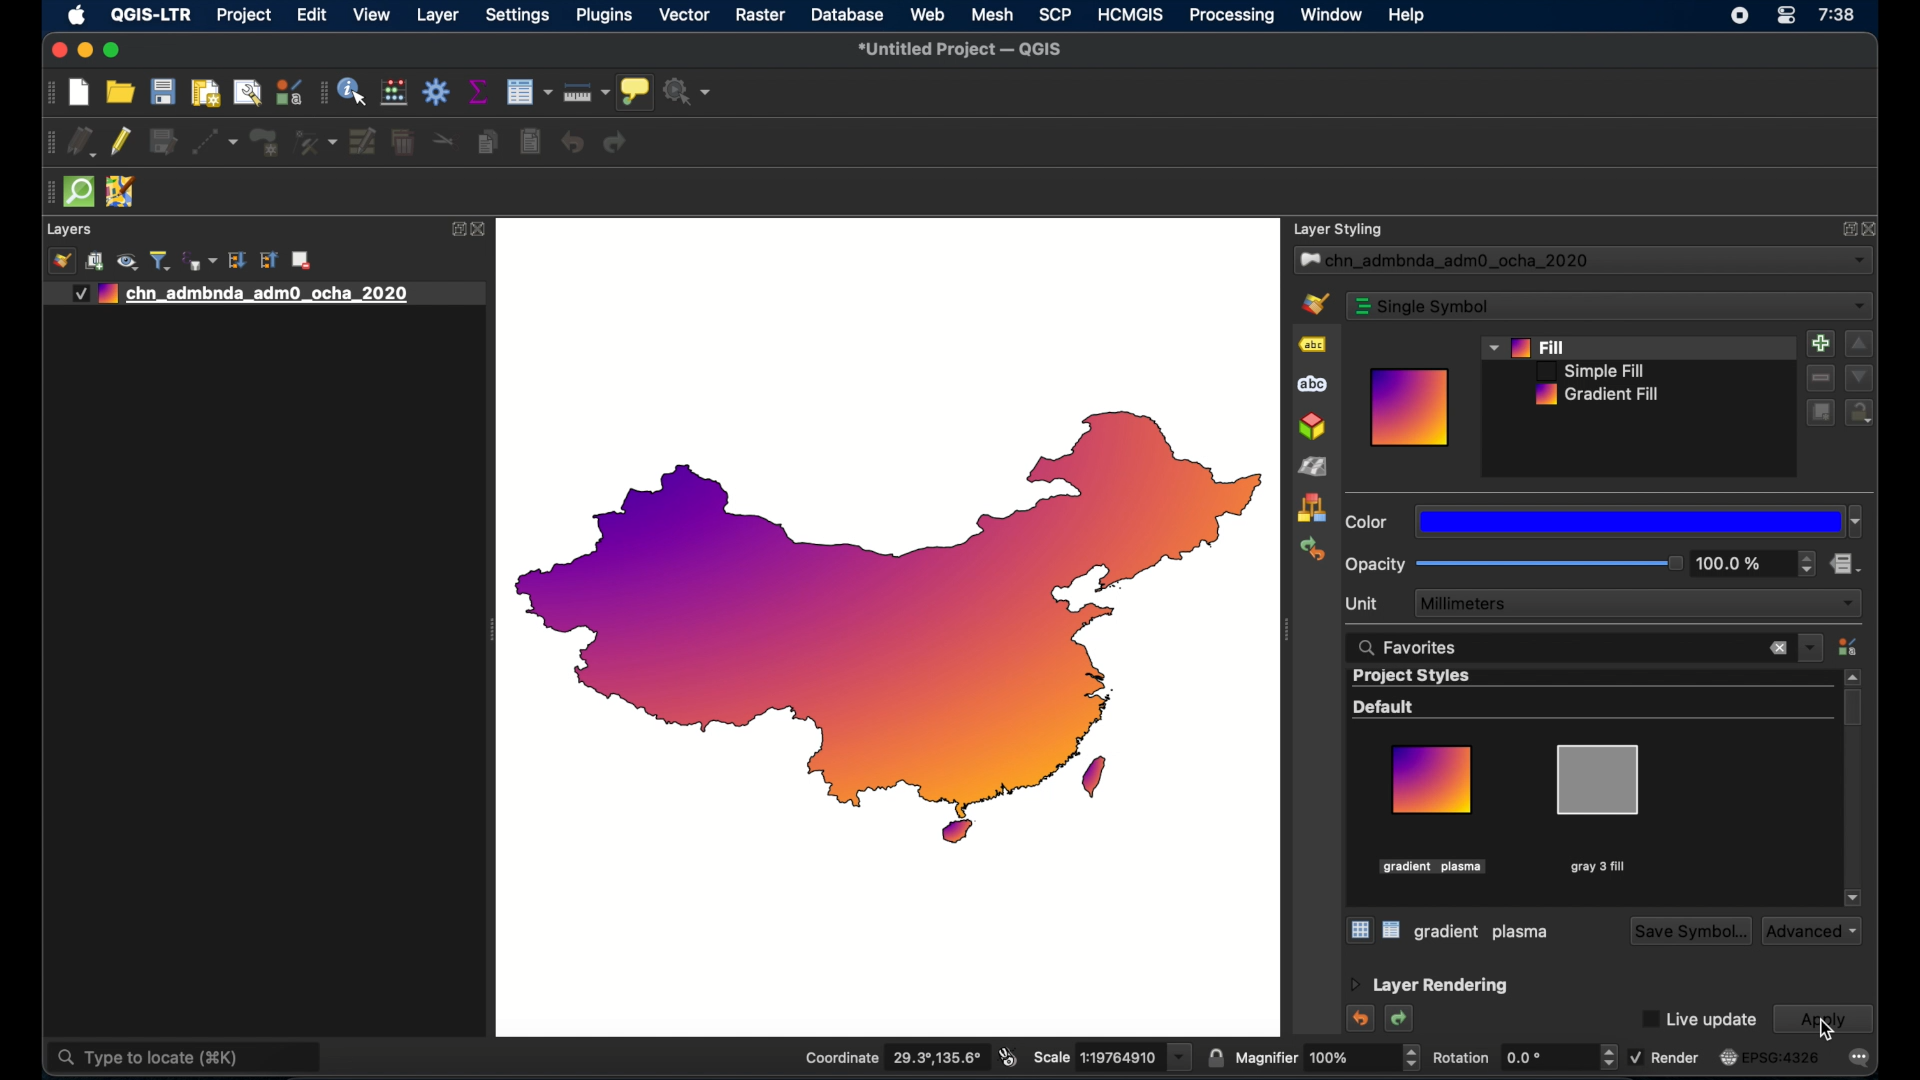 The width and height of the screenshot is (1920, 1080). I want to click on vertex tool, so click(315, 143).